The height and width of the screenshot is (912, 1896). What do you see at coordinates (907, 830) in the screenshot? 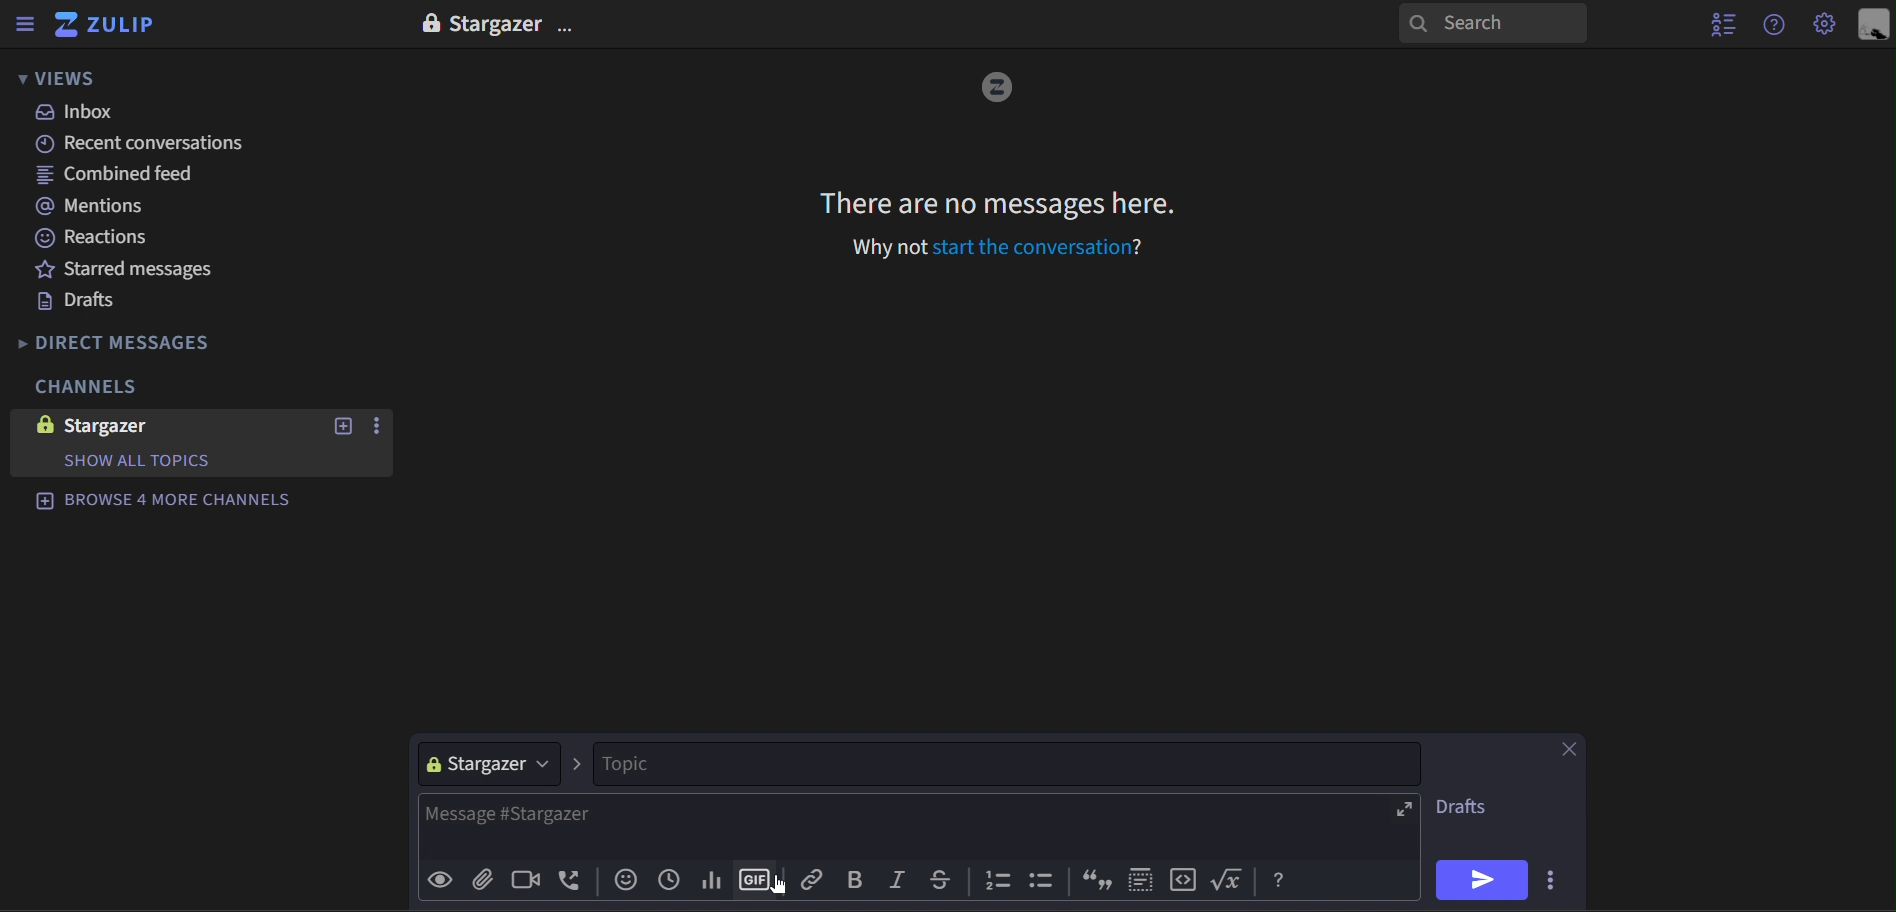
I see `Message Stargazer` at bounding box center [907, 830].